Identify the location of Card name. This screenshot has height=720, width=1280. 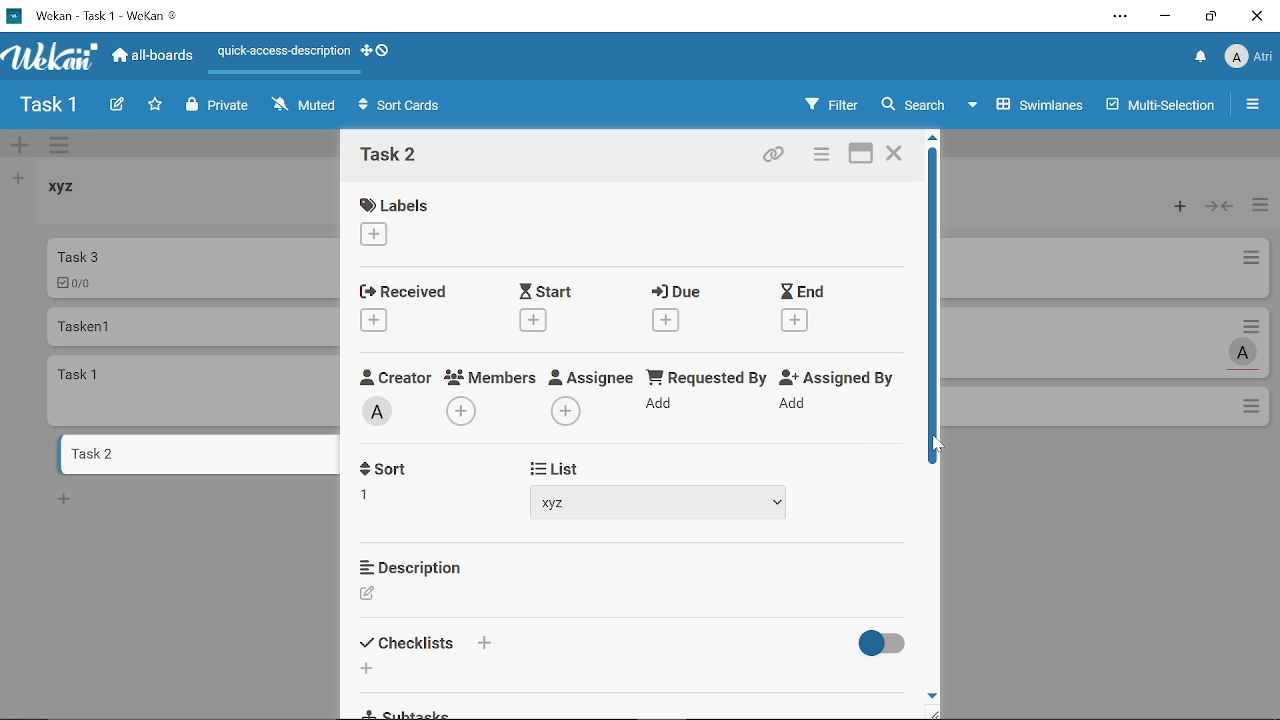
(389, 154).